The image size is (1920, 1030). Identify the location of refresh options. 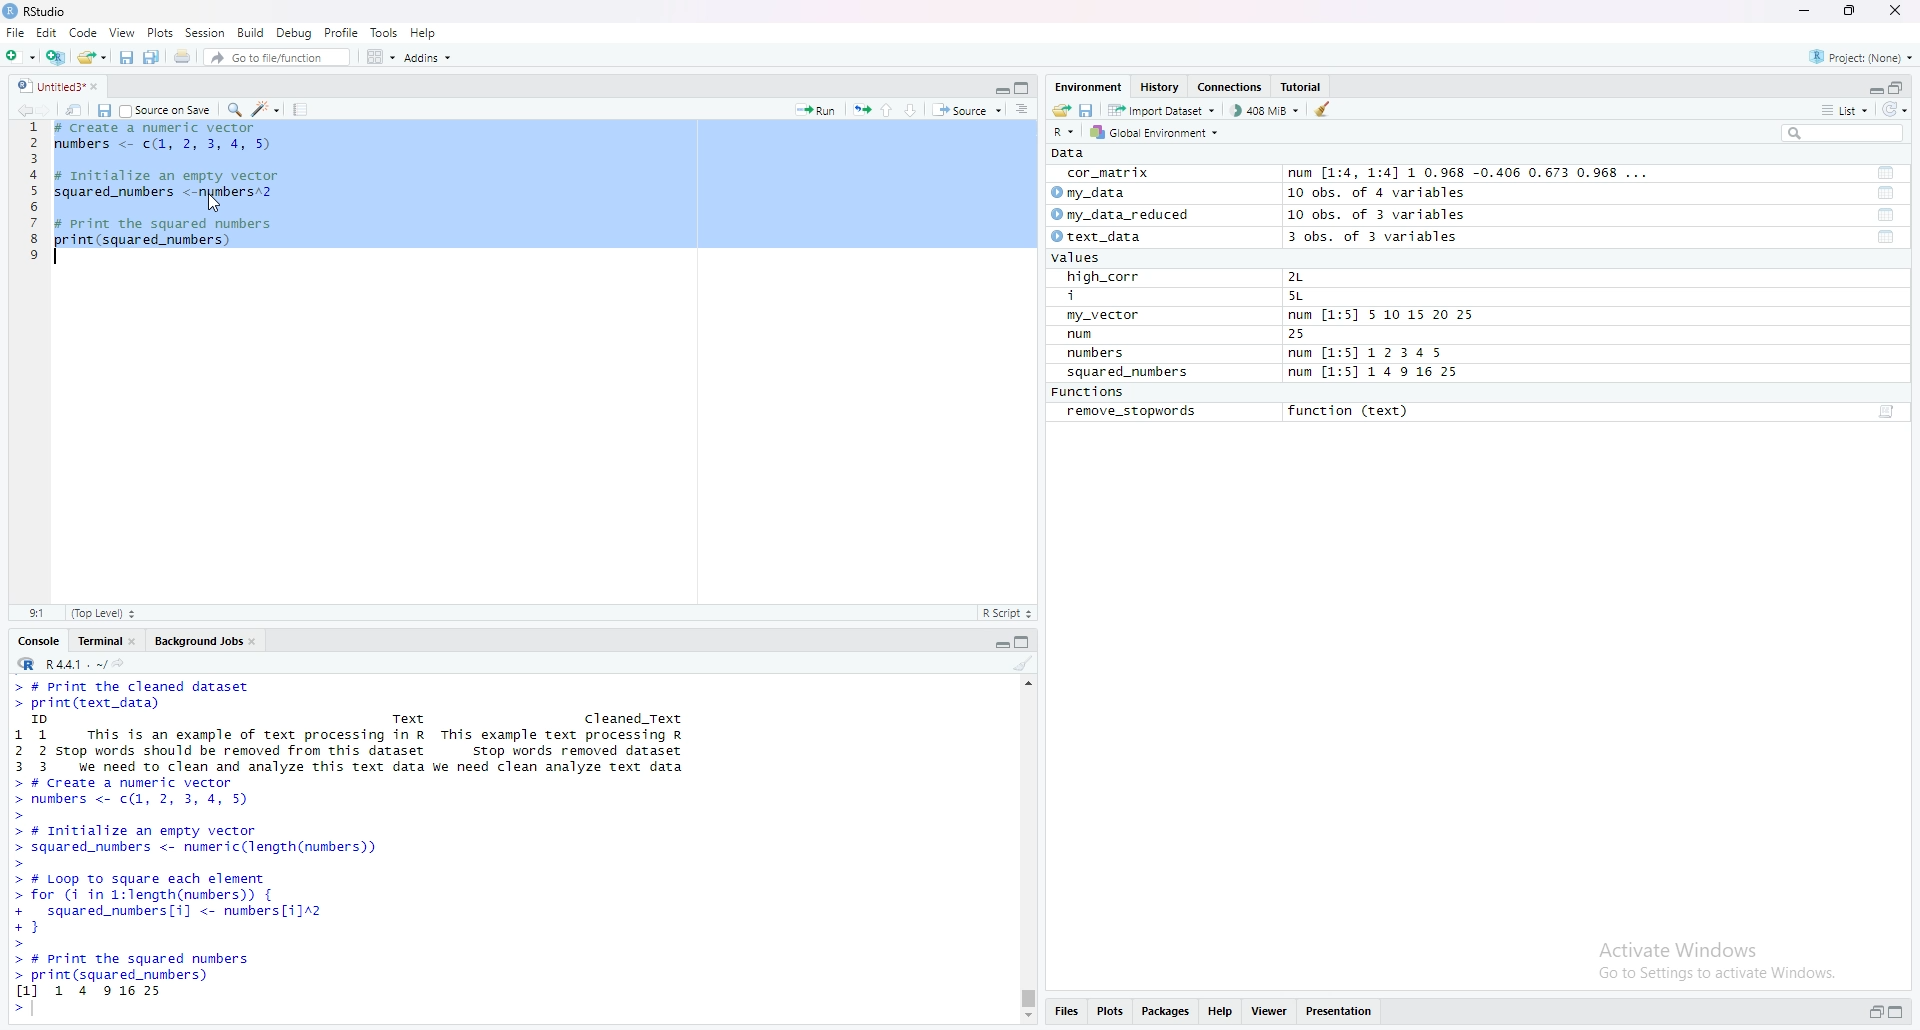
(1895, 110).